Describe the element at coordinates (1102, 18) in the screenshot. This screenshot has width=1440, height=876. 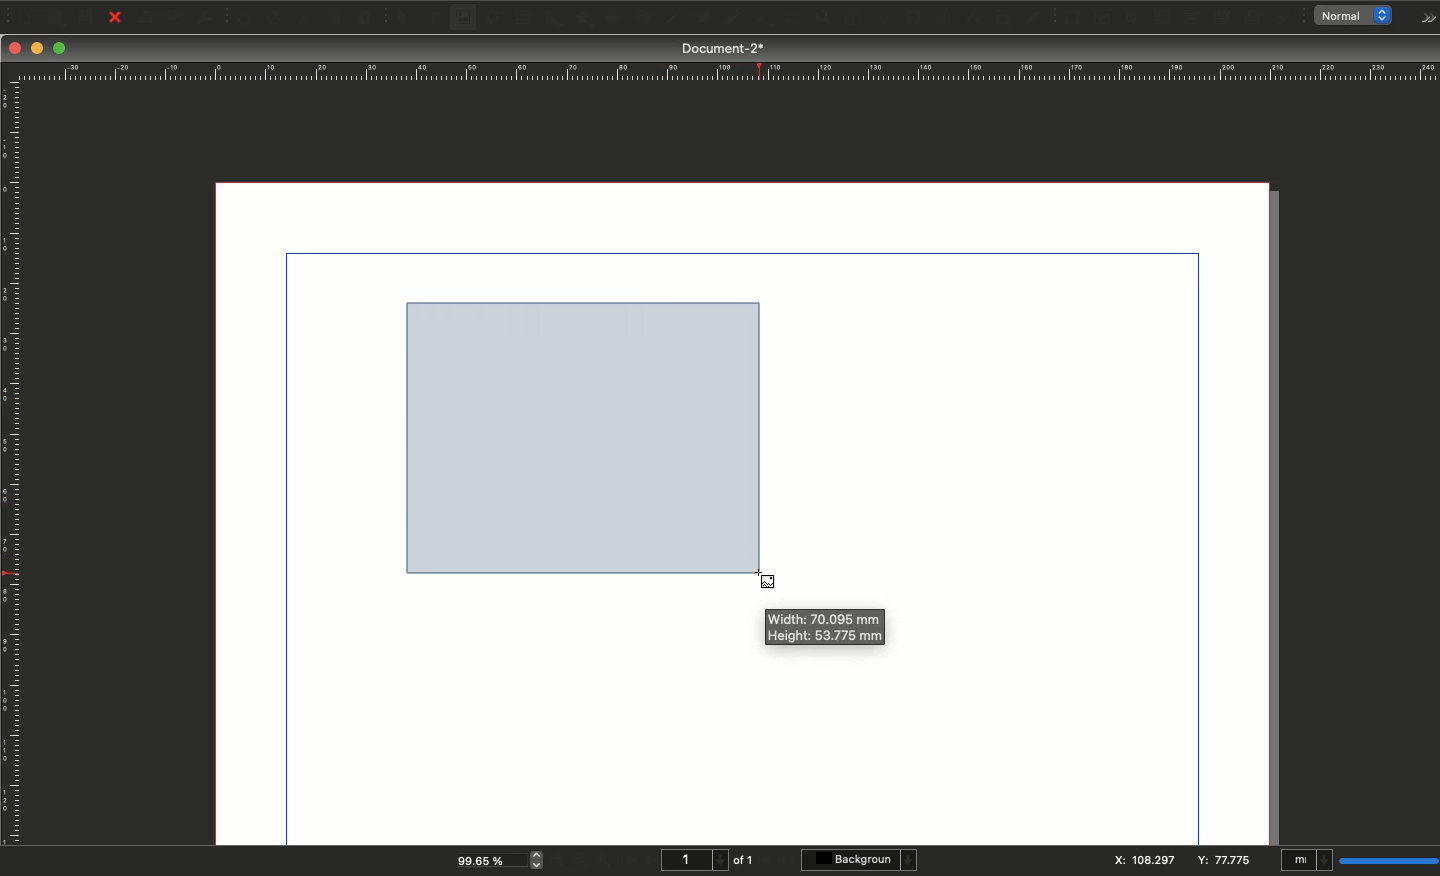
I see `PDF check box` at that location.